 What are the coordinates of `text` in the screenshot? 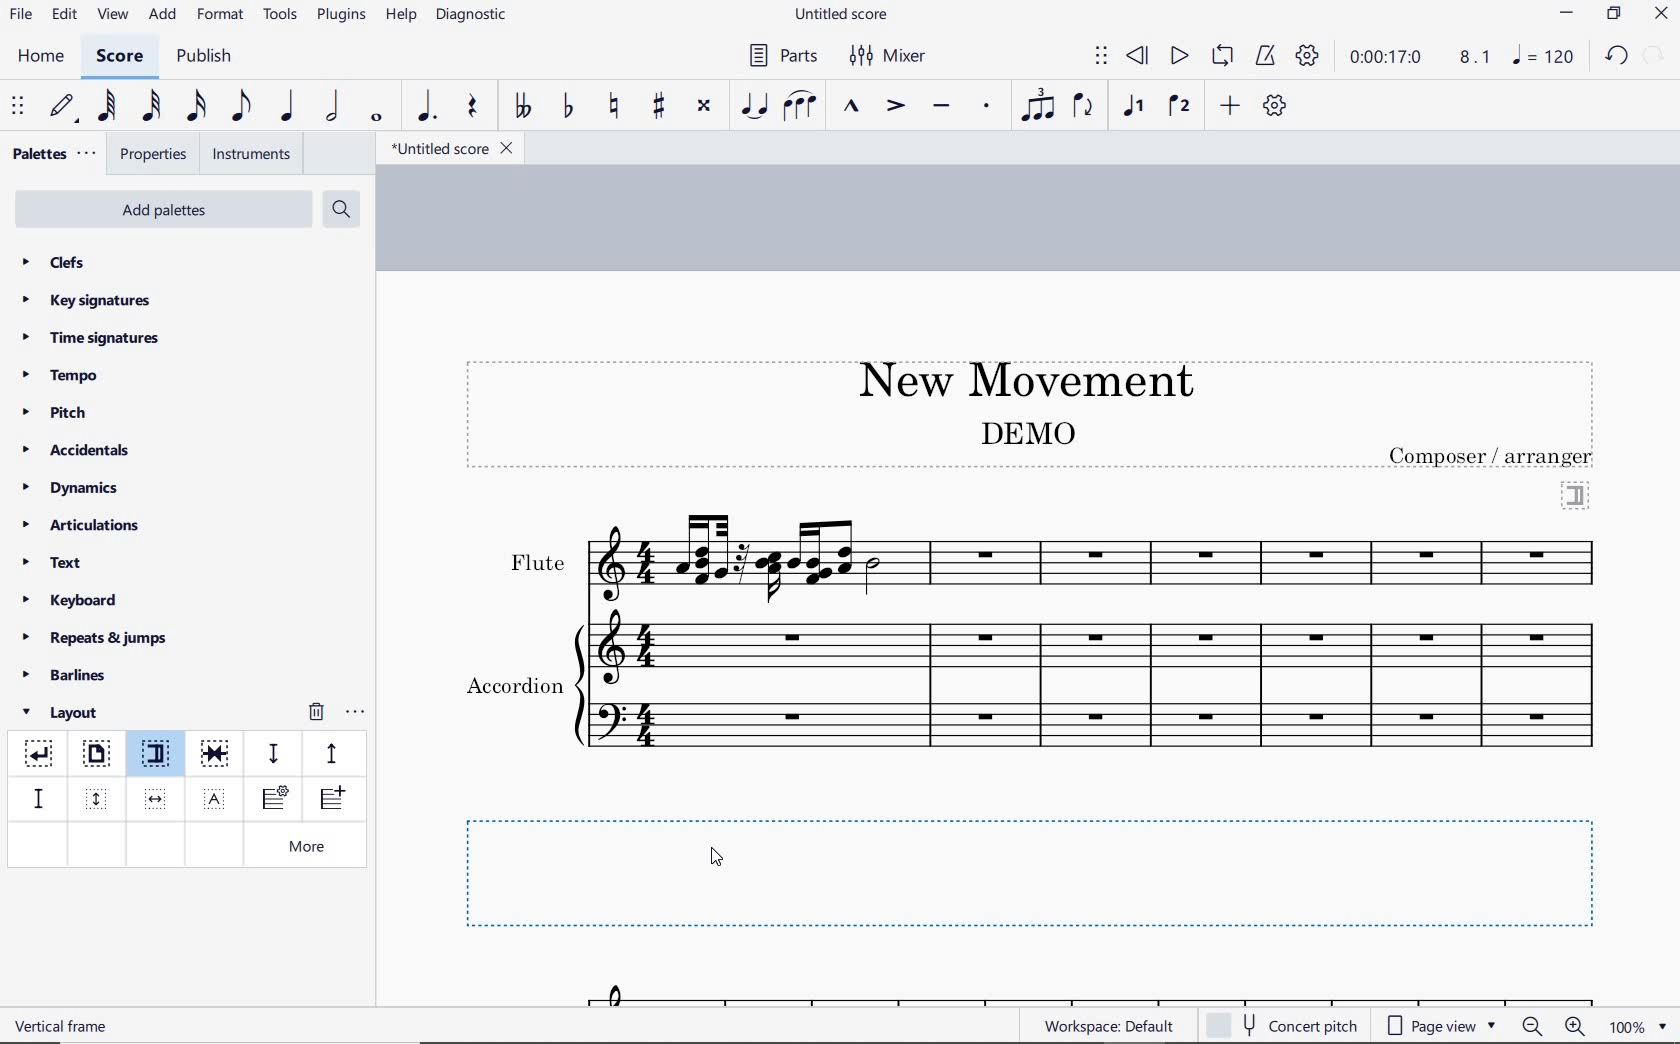 It's located at (1493, 456).